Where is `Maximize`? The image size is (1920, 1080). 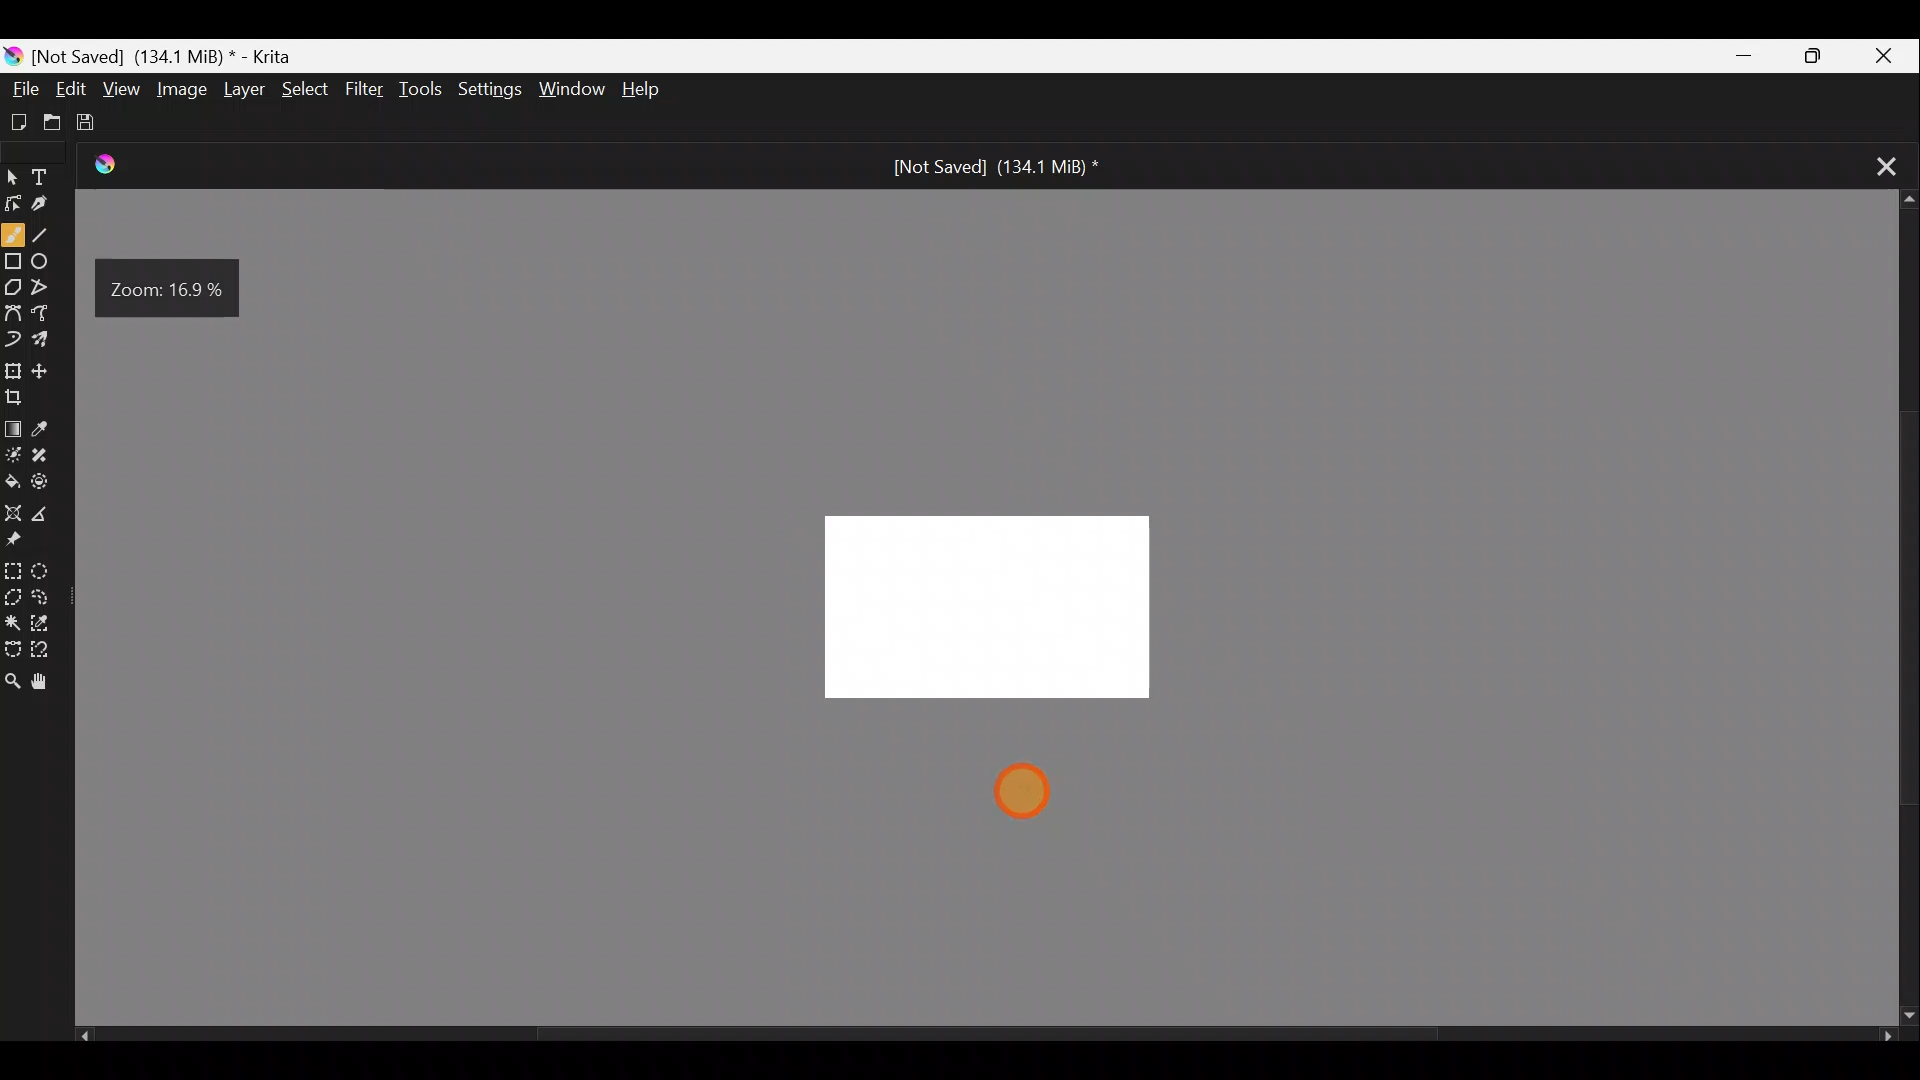 Maximize is located at coordinates (1806, 54).